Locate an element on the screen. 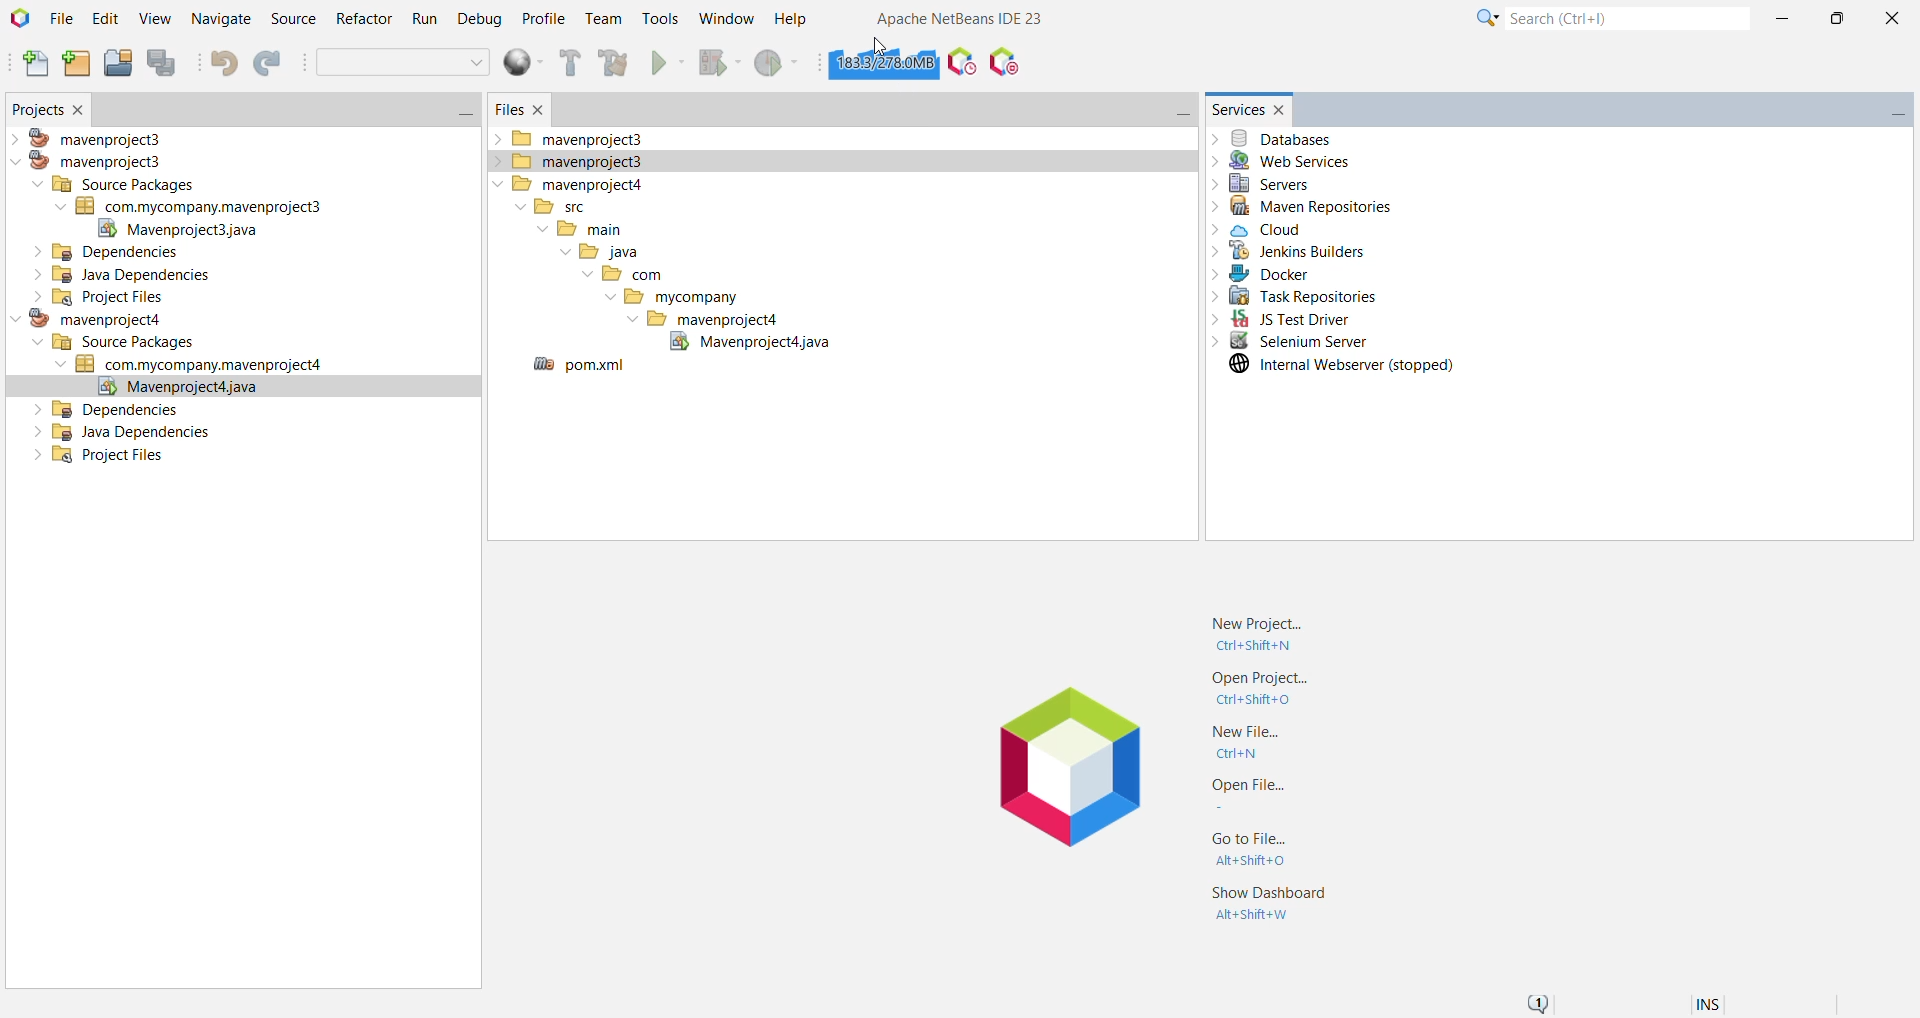 Image resolution: width=1920 pixels, height=1018 pixels. Open Project is located at coordinates (116, 63).